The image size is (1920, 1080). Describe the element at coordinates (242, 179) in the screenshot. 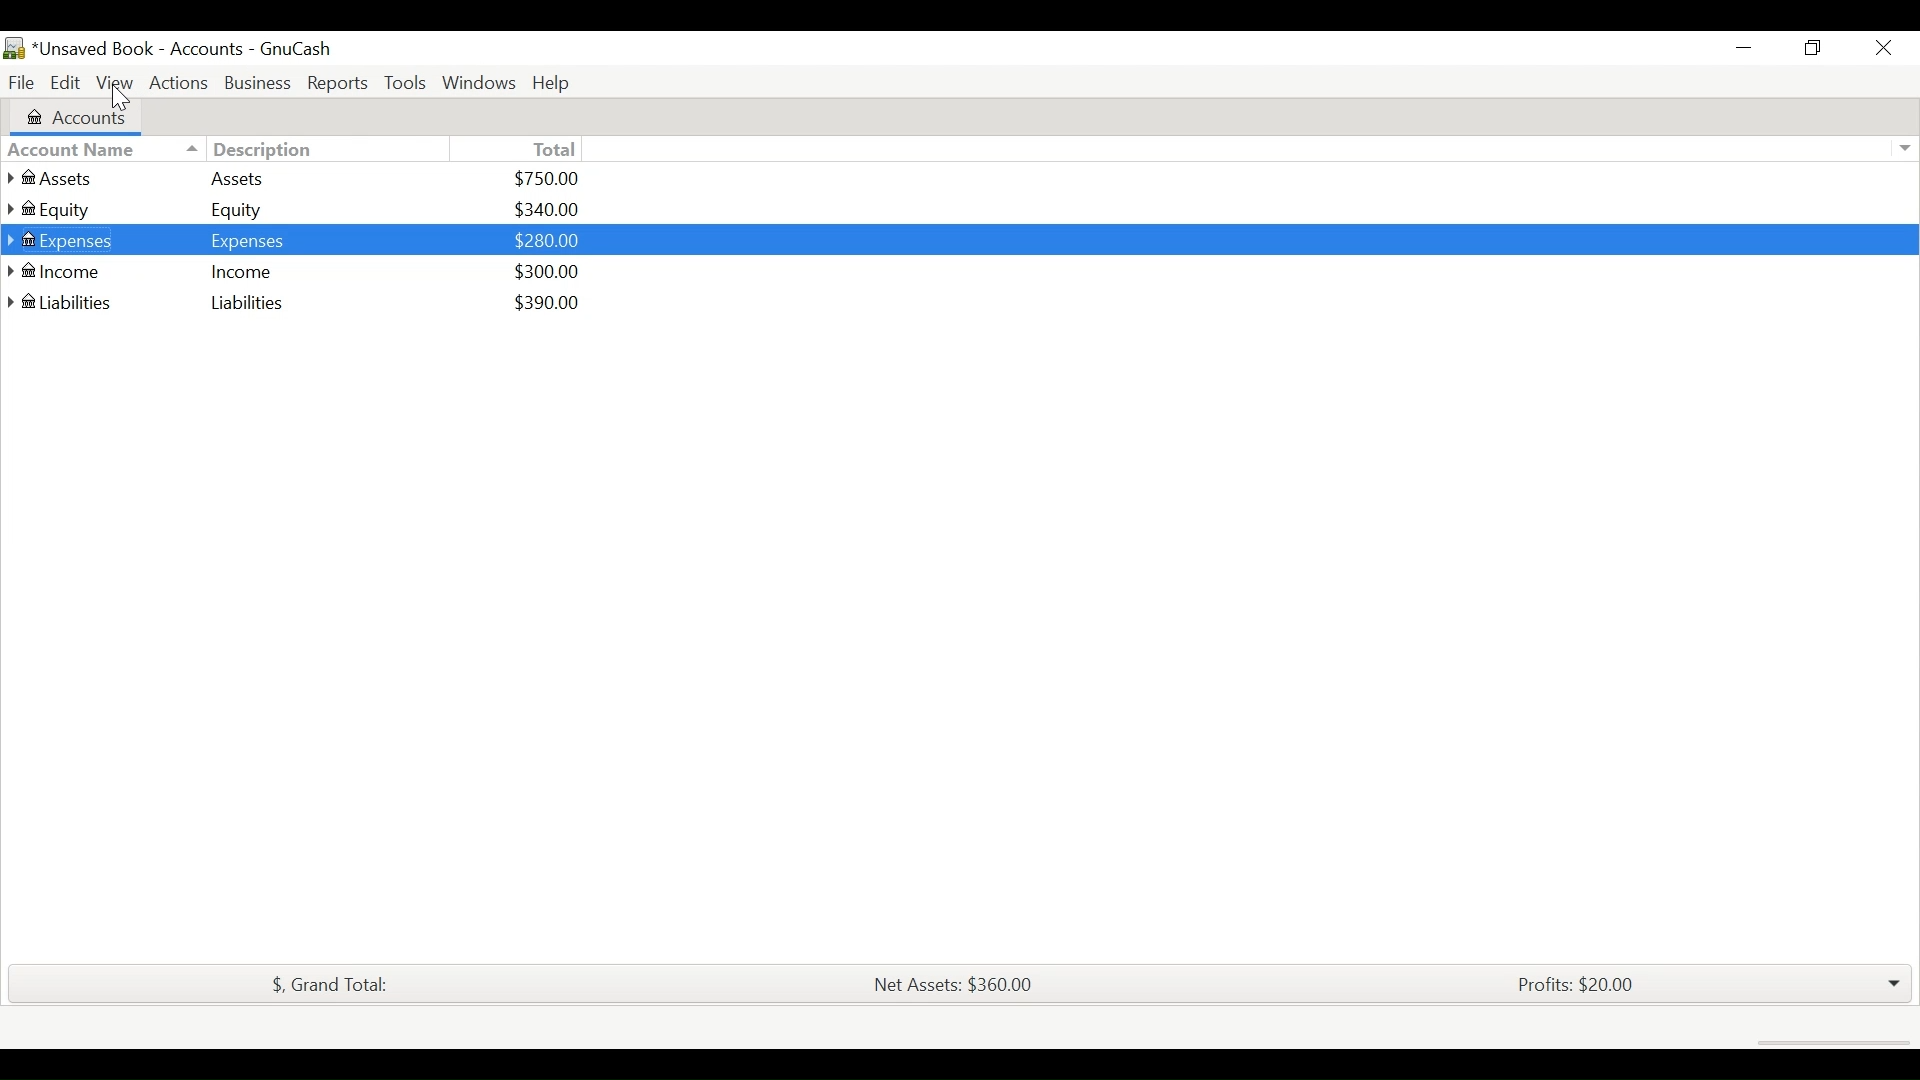

I see `Assets` at that location.